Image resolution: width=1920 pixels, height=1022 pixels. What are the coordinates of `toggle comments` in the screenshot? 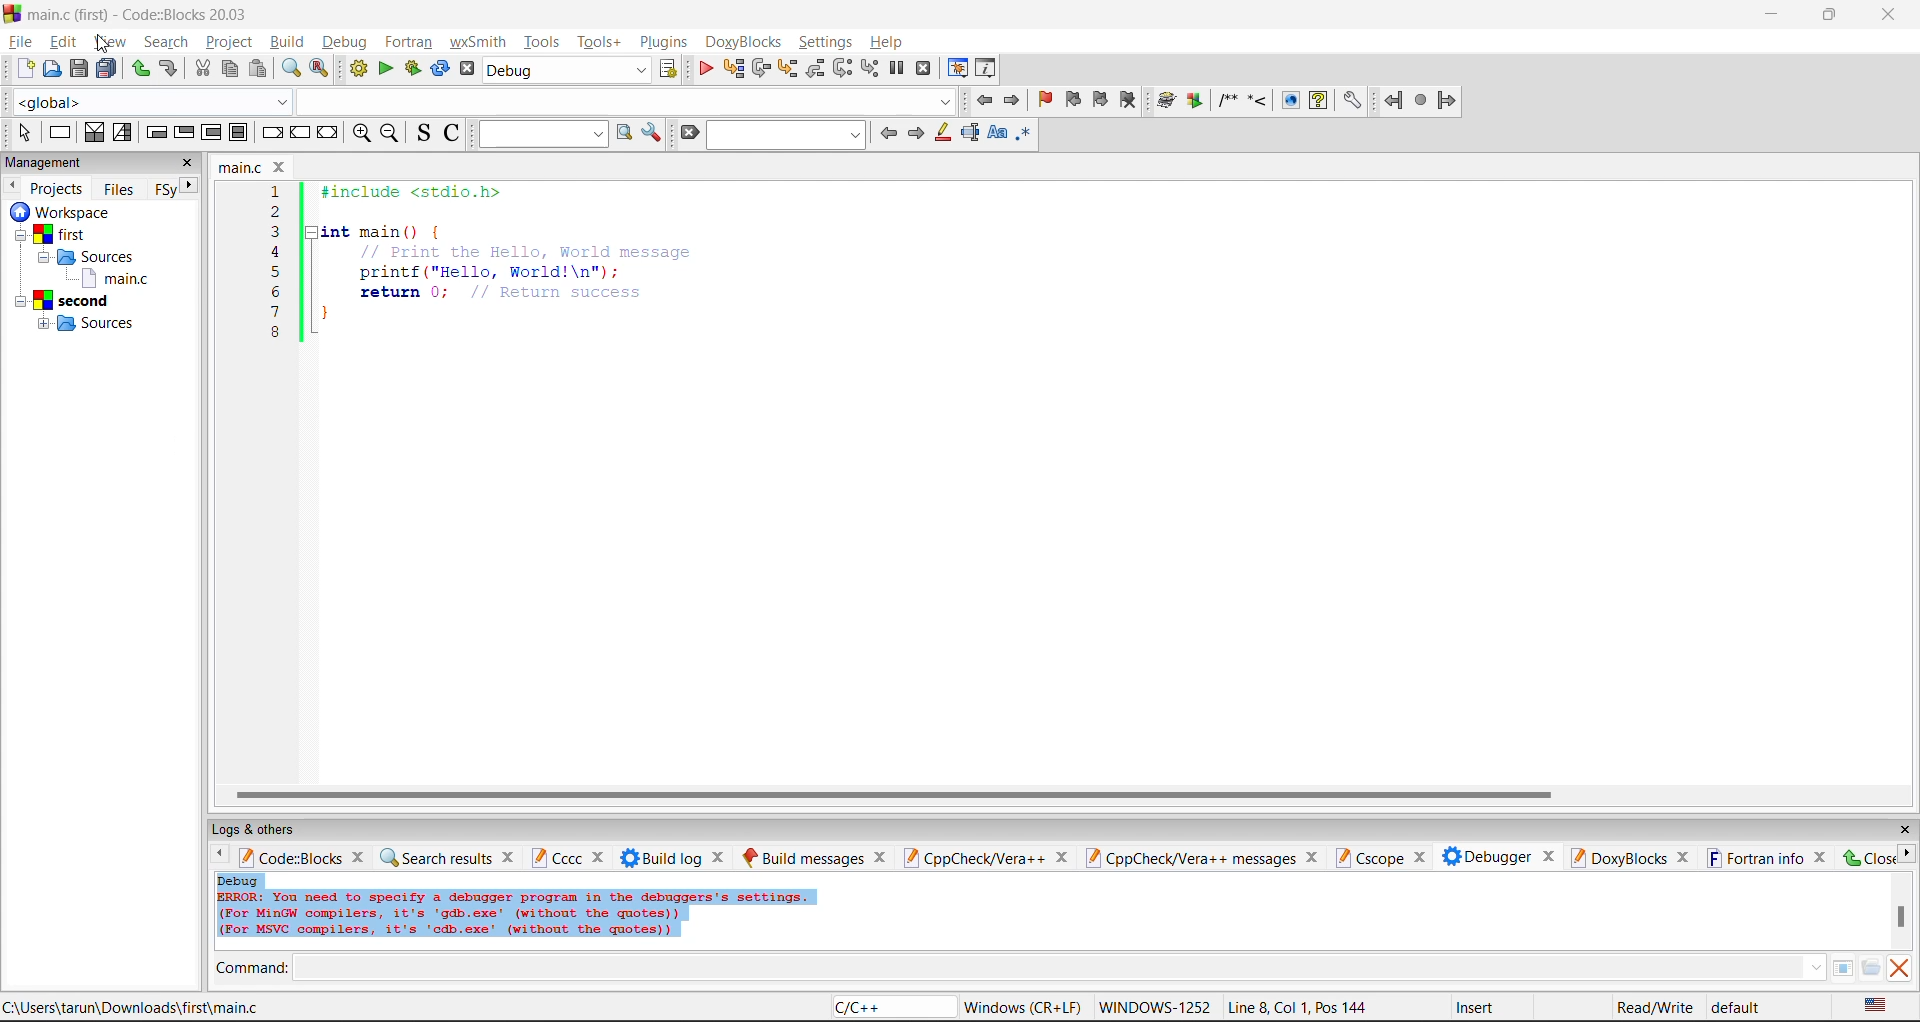 It's located at (452, 132).